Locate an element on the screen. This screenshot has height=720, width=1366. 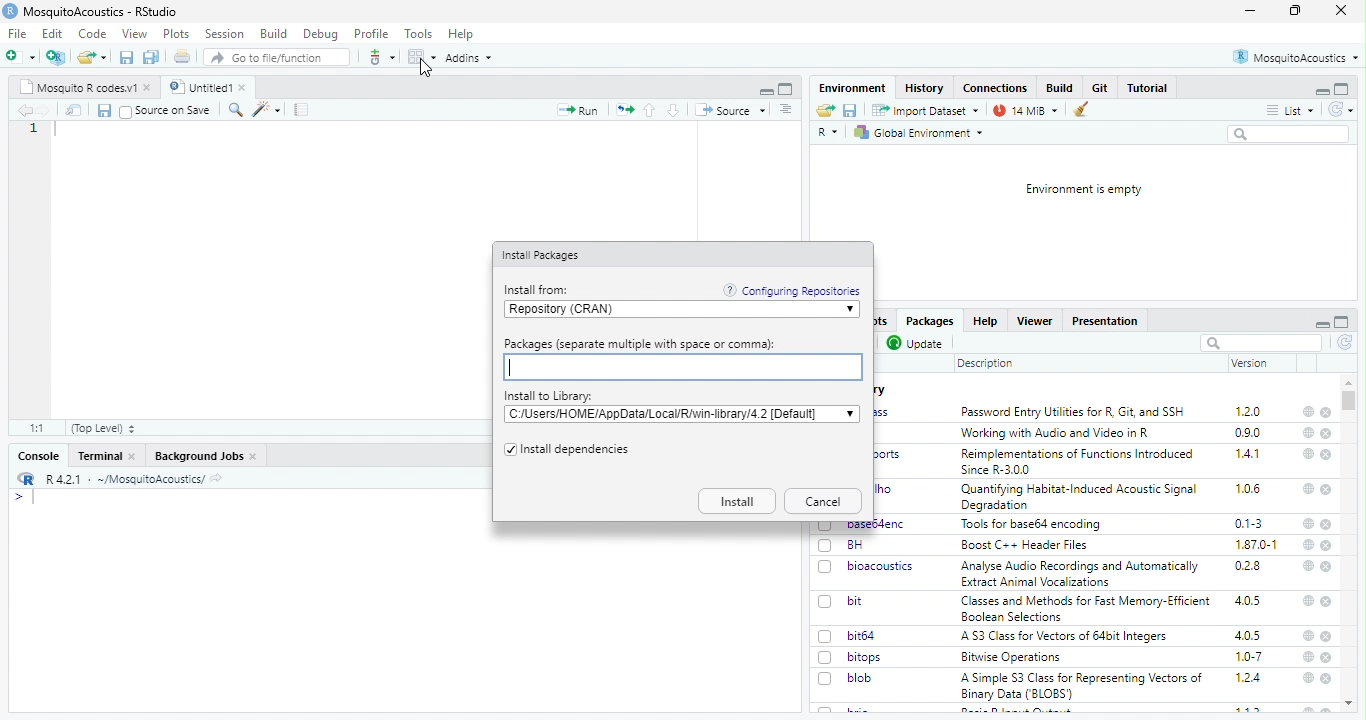
Profile is located at coordinates (373, 34).